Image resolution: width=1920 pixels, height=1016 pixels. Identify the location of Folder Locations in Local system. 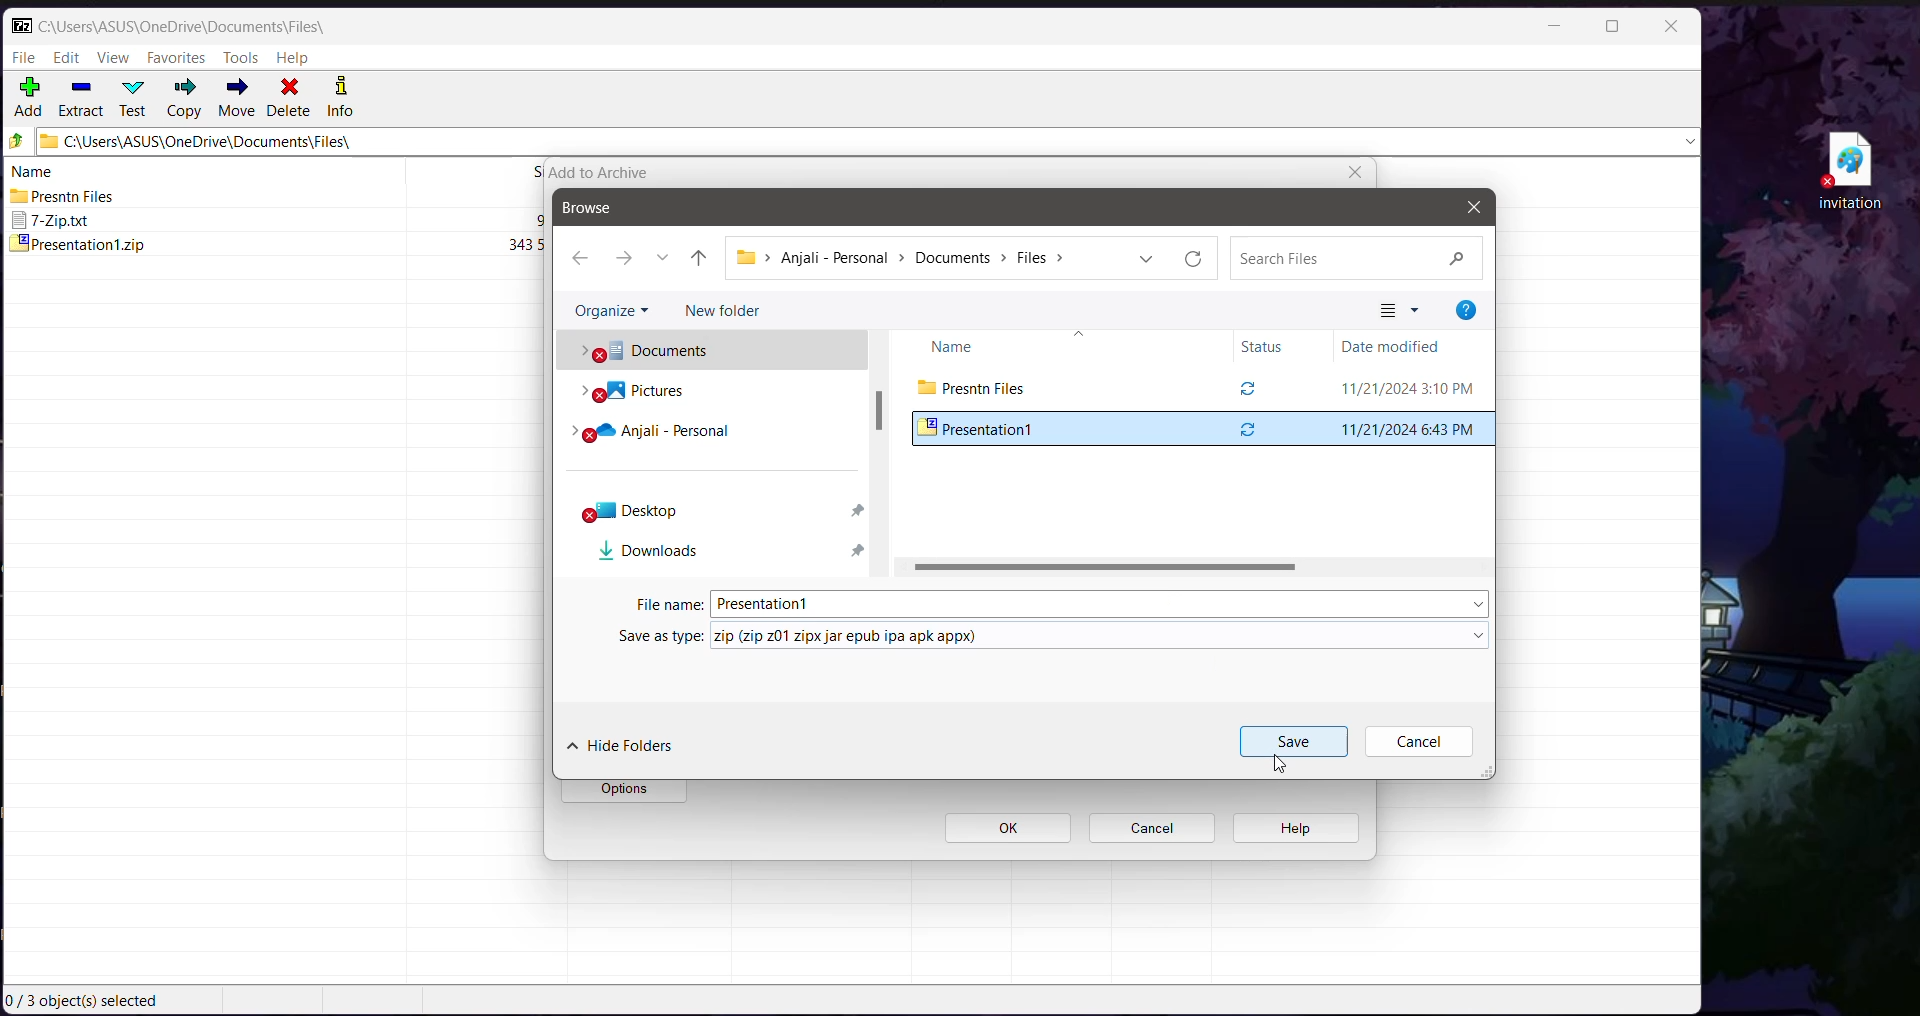
(711, 454).